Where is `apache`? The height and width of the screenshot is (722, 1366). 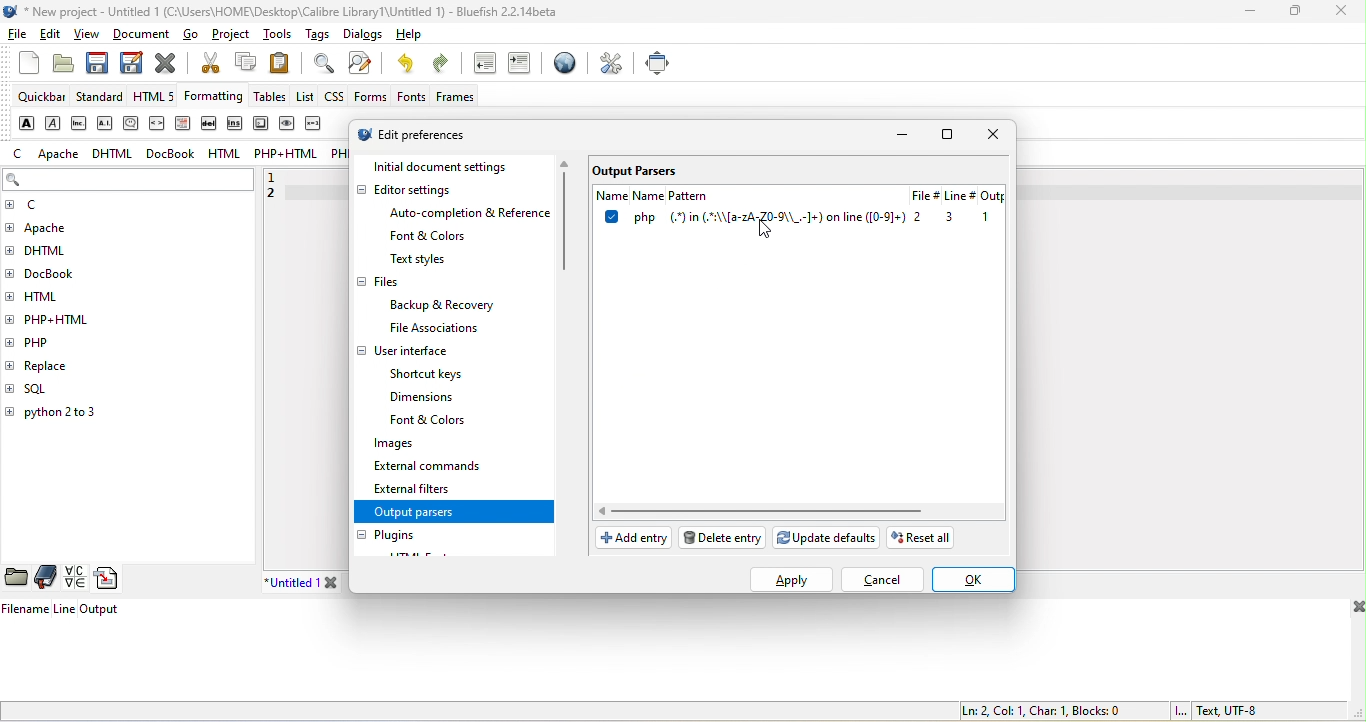
apache is located at coordinates (57, 151).